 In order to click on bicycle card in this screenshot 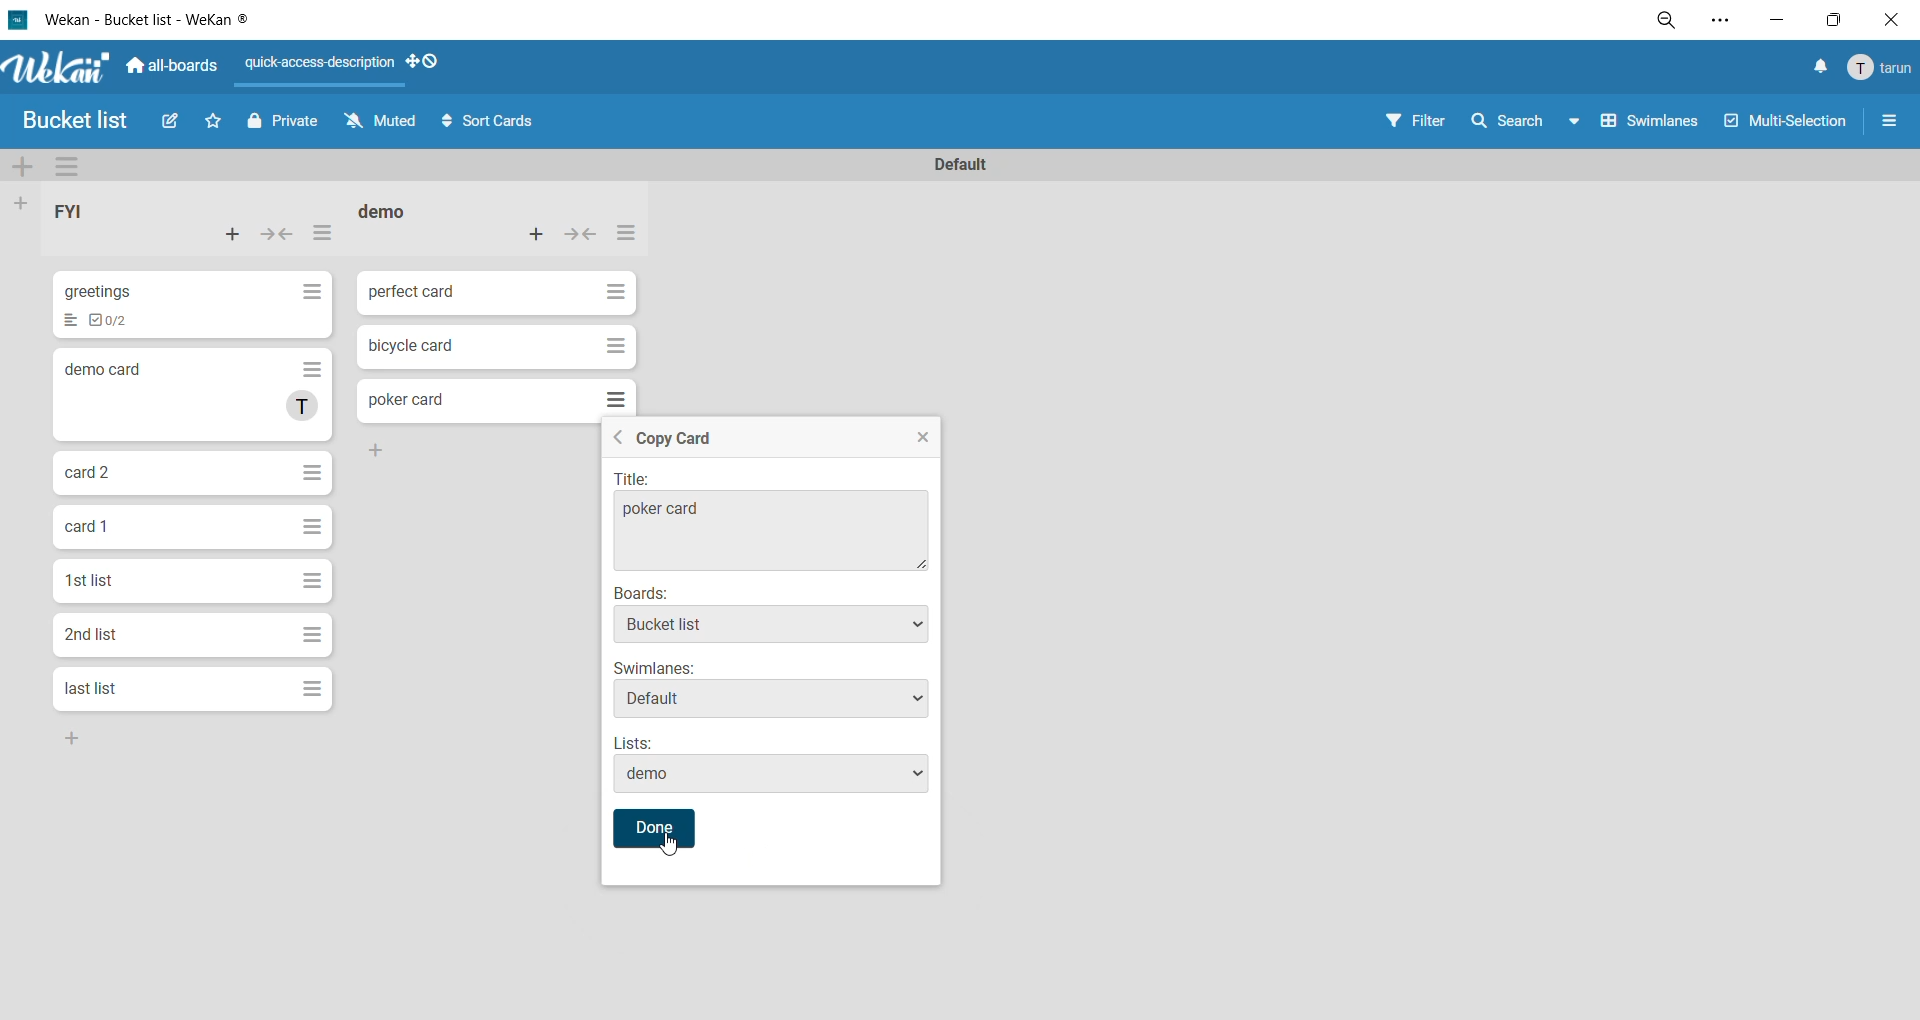, I will do `click(412, 344)`.